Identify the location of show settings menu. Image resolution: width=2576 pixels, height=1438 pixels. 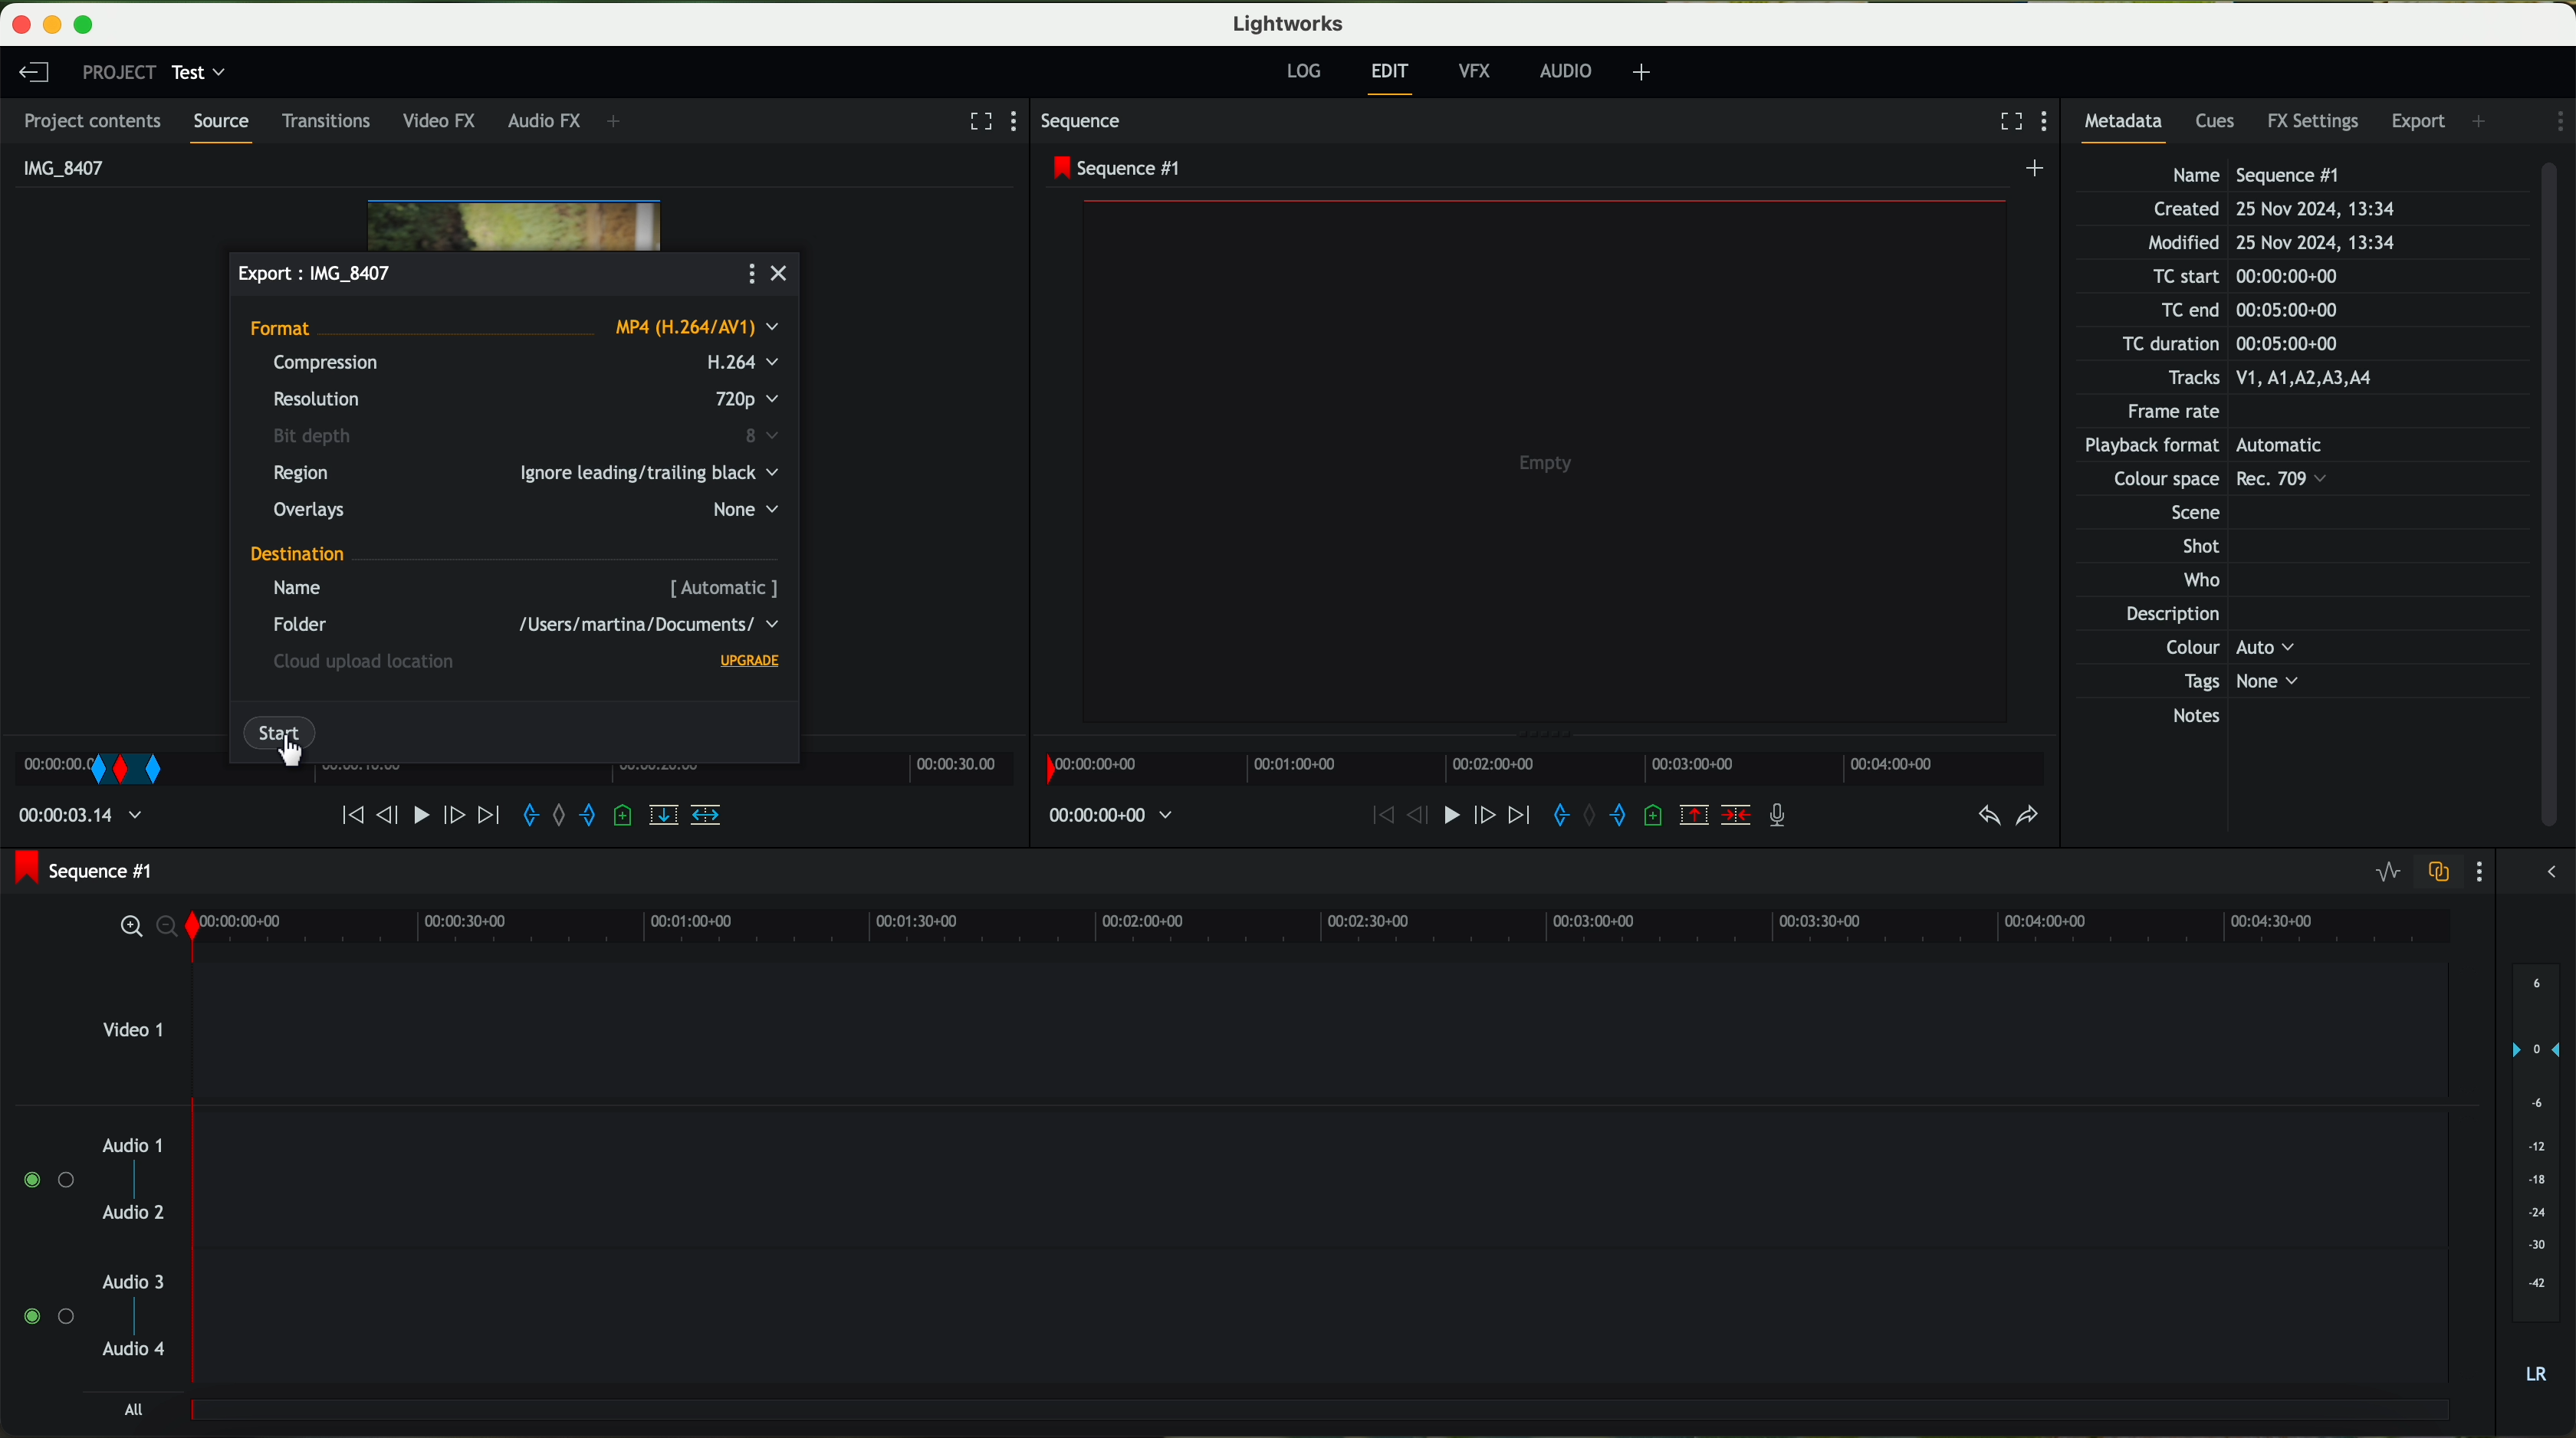
(1022, 122).